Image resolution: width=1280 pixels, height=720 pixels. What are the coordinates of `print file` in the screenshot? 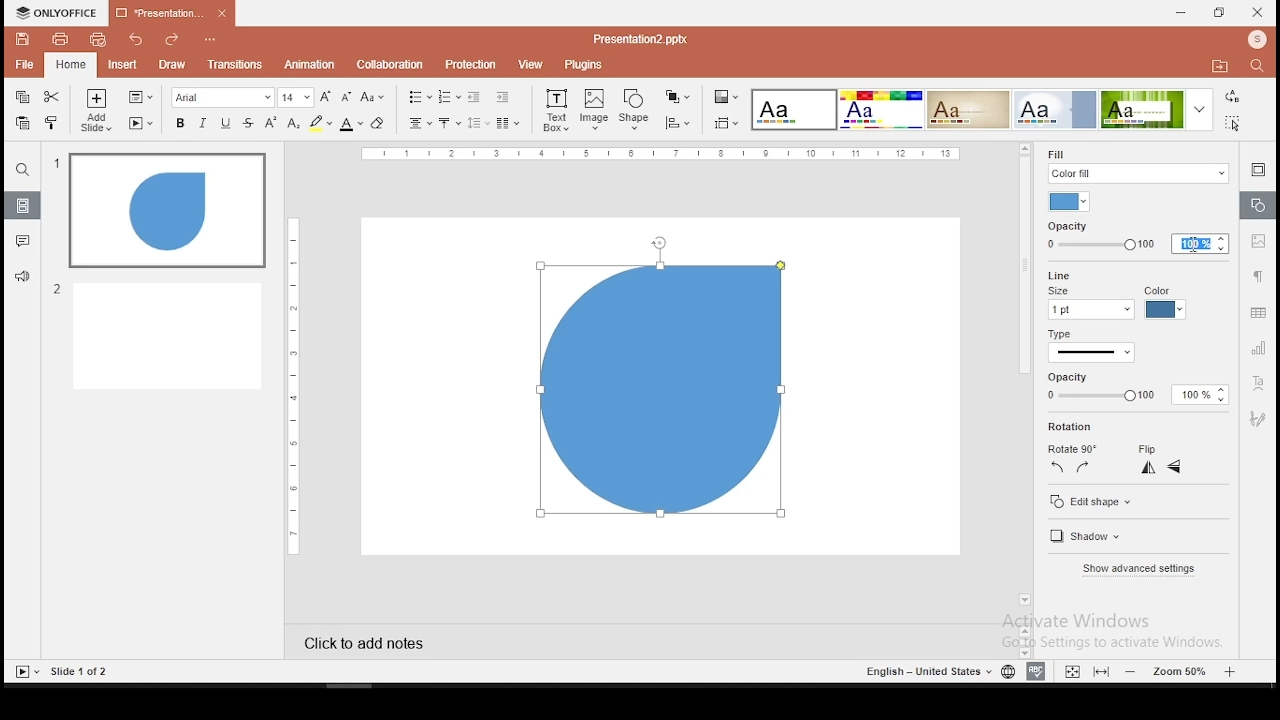 It's located at (59, 40).